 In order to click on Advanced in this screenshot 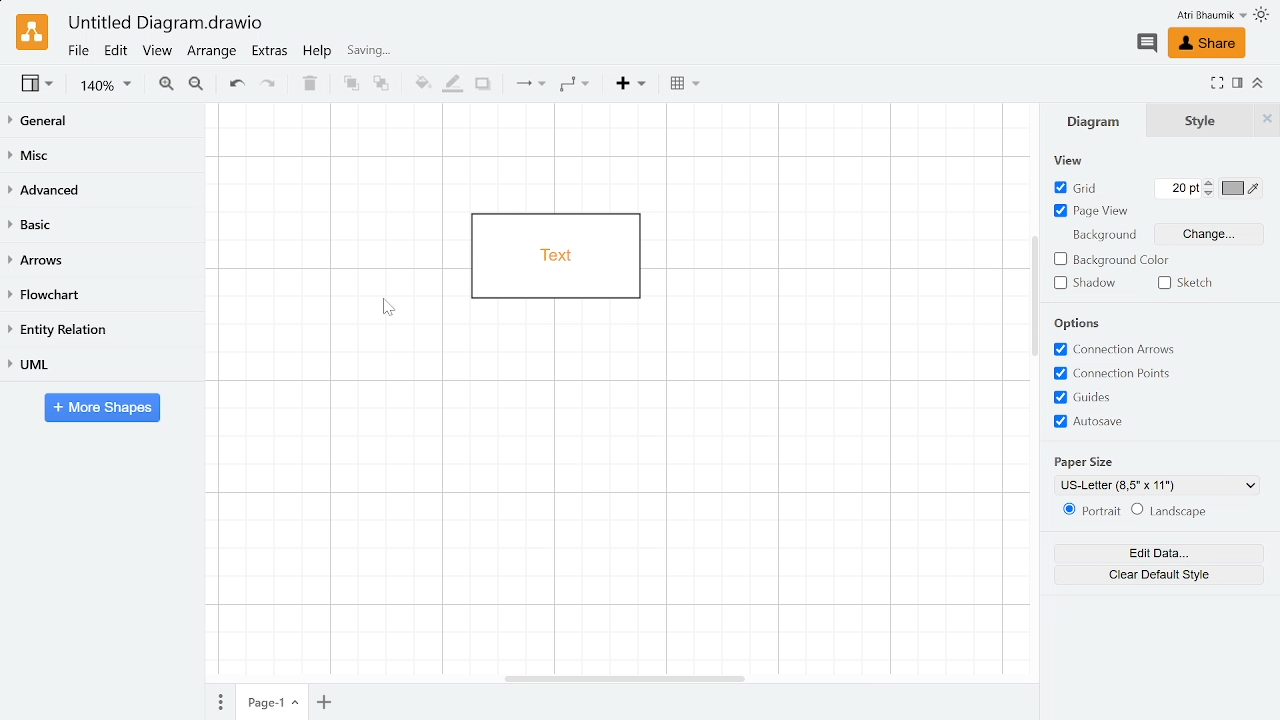, I will do `click(102, 191)`.